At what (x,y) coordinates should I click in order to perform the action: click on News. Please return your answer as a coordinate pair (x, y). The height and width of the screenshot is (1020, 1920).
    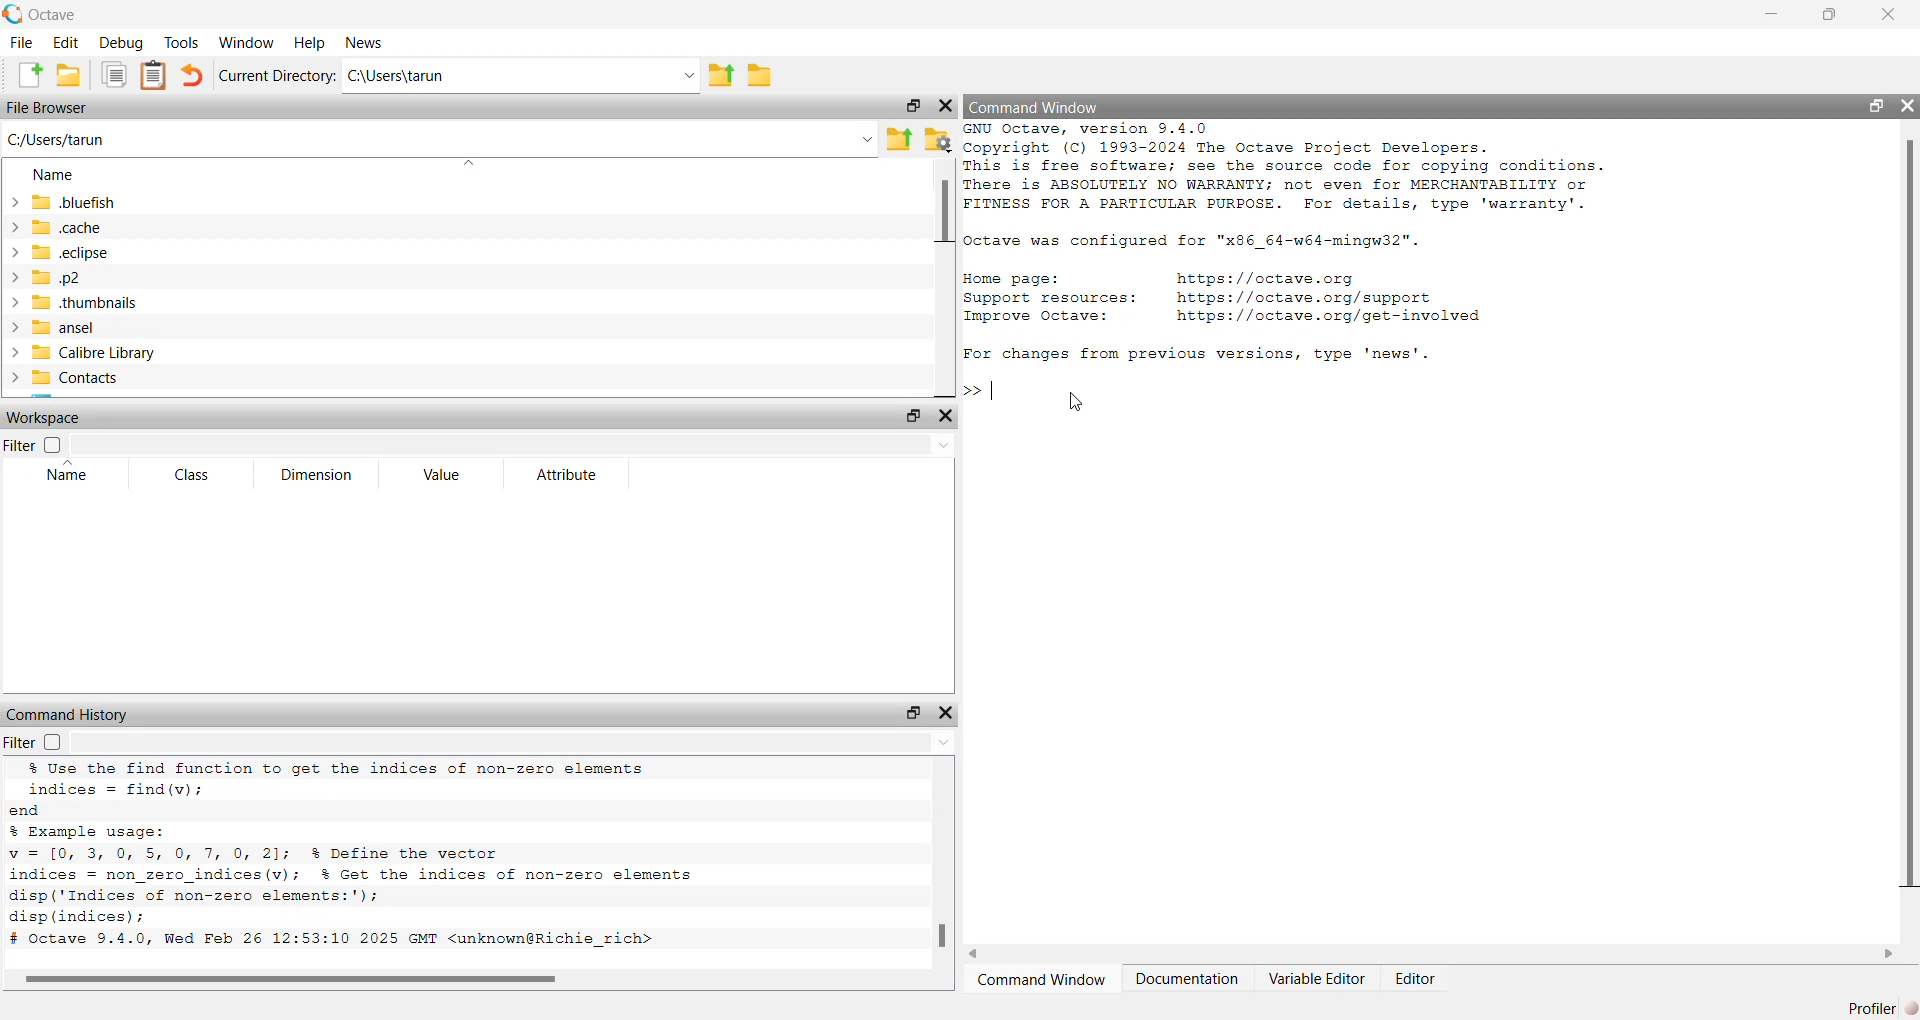
    Looking at the image, I should click on (370, 44).